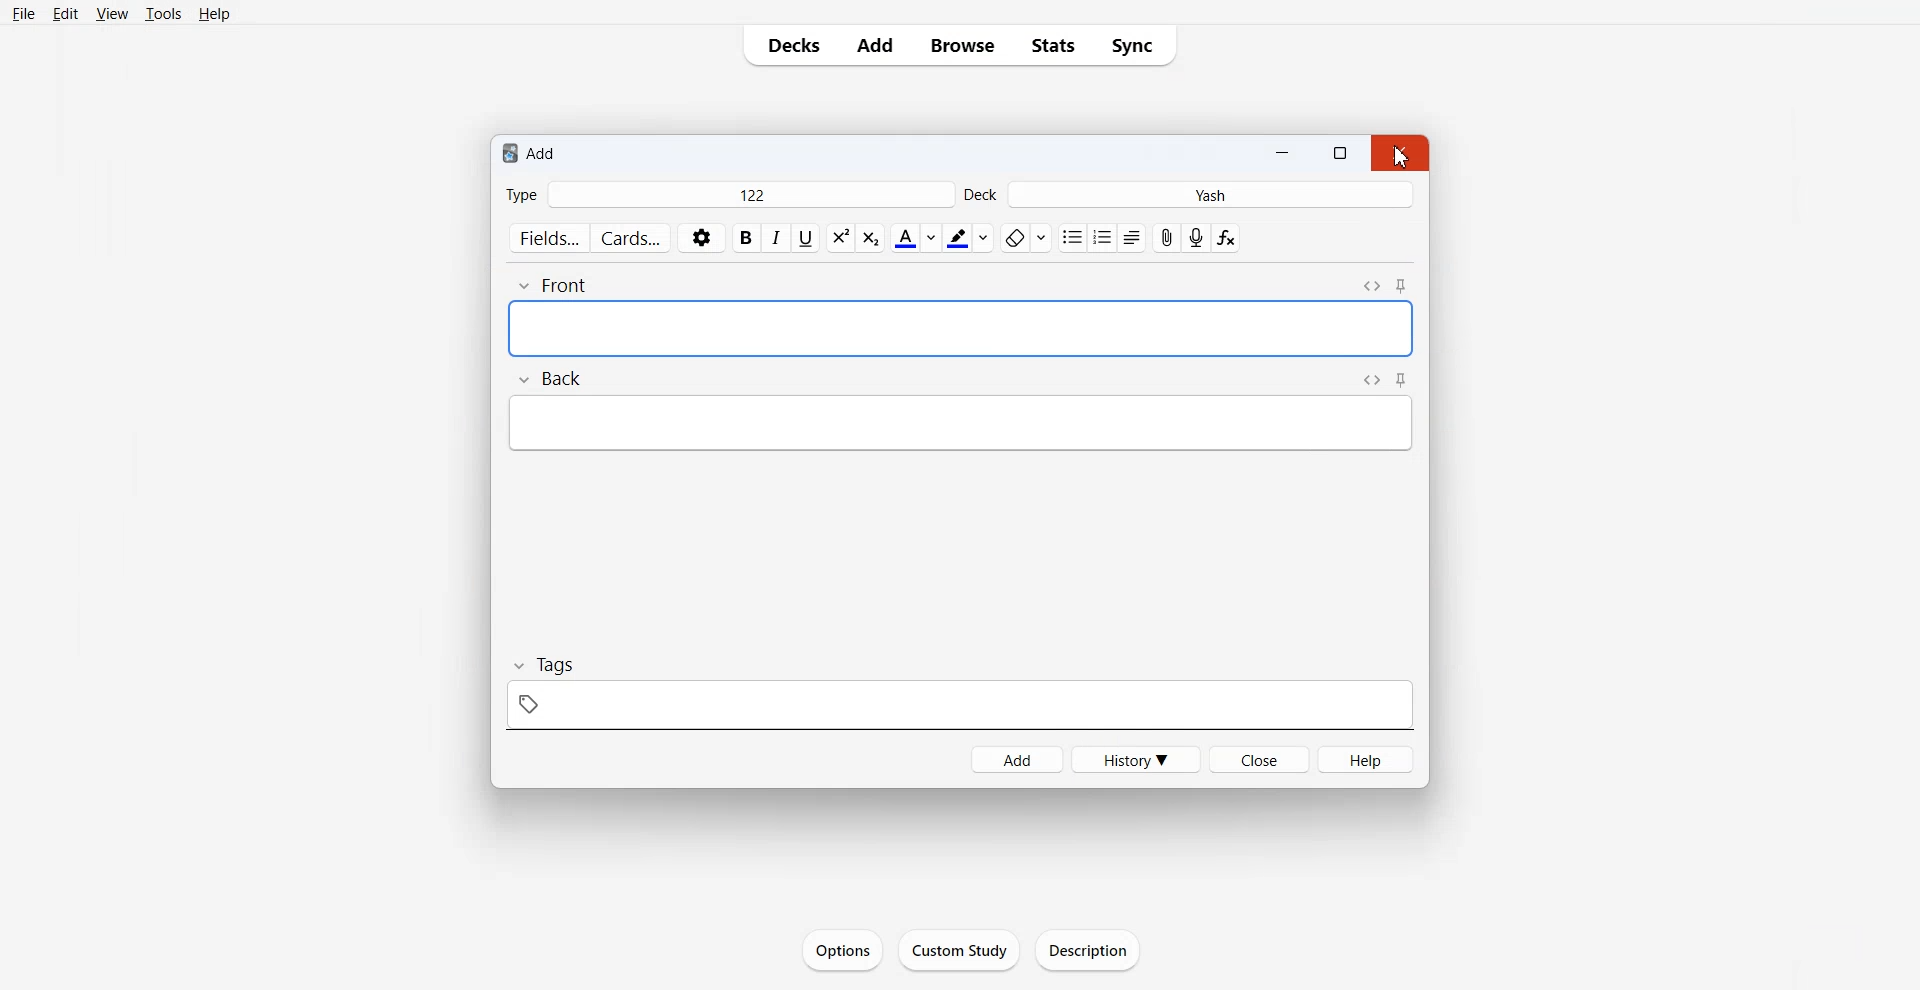  Describe the element at coordinates (968, 238) in the screenshot. I see `Highlight text color` at that location.